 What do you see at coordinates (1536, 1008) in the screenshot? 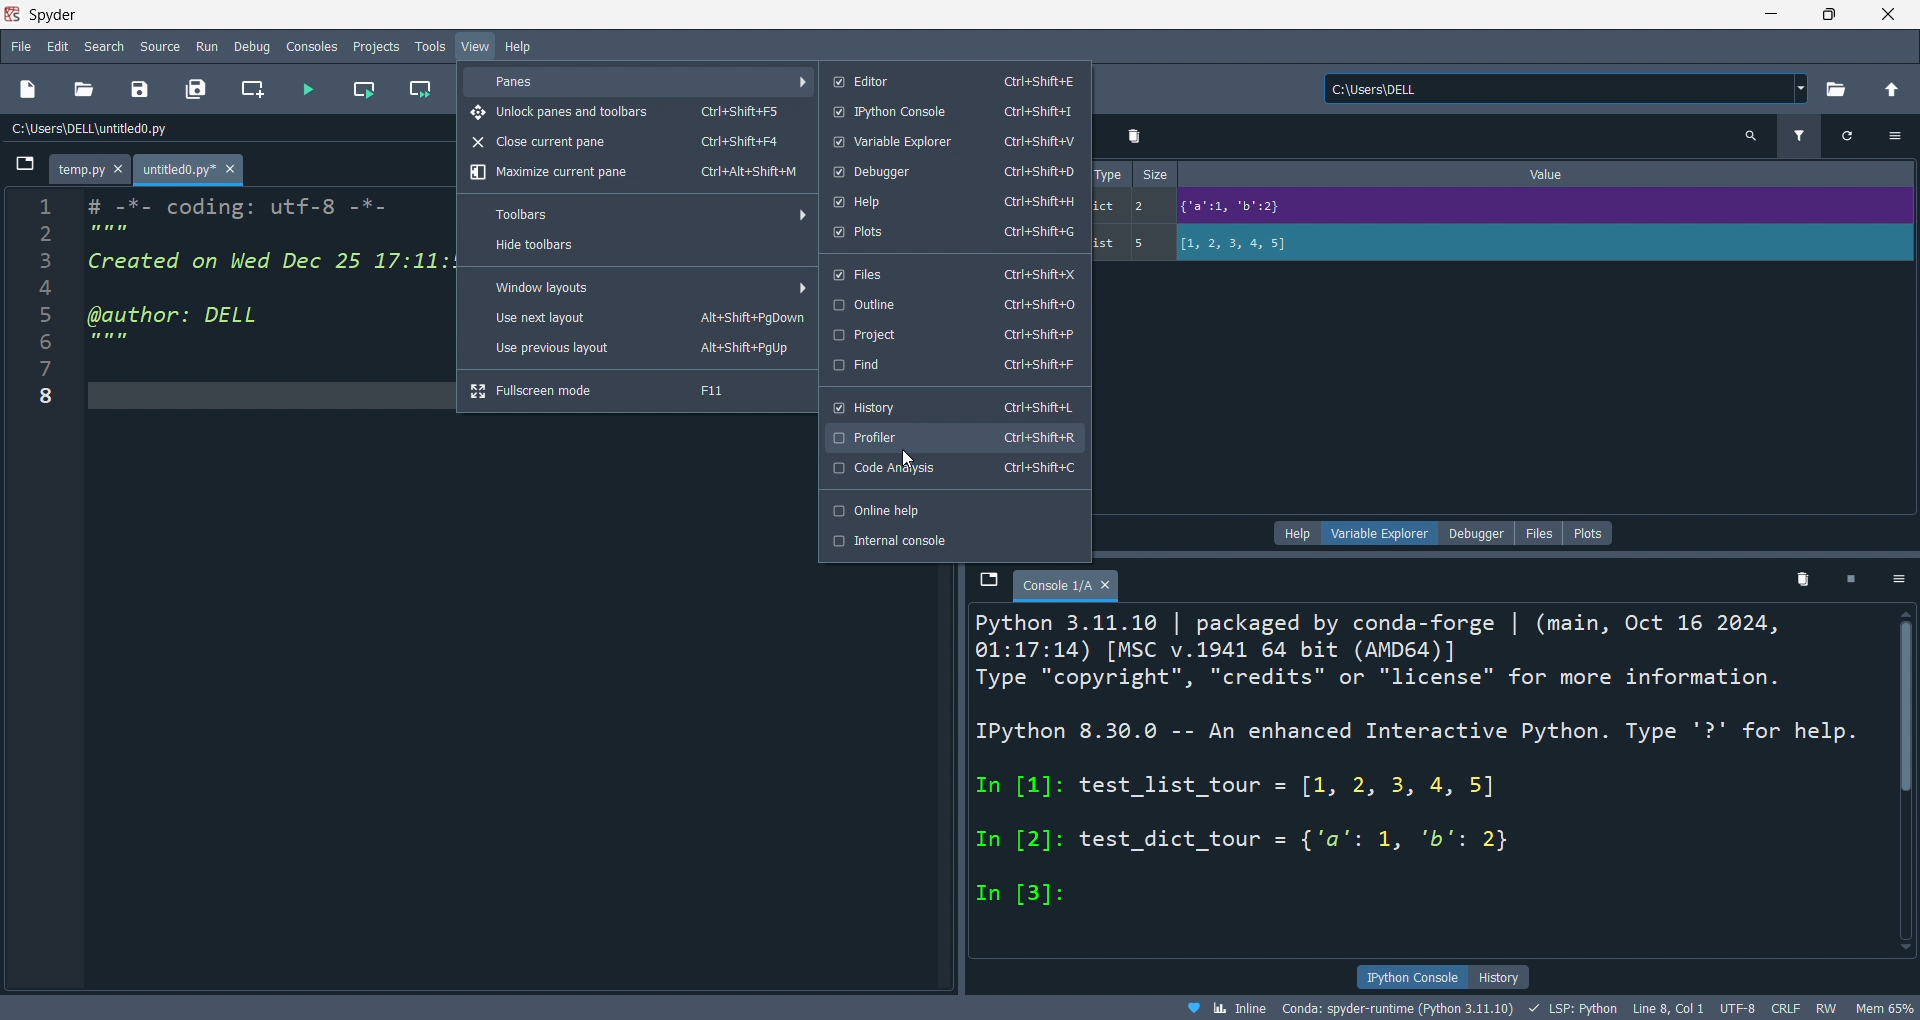
I see `Inline Conda: spyder-runtime (Python 3.11.10) LSP: Python Line 8, Col 1 UTF-8 CRLF RW Mem 65%` at bounding box center [1536, 1008].